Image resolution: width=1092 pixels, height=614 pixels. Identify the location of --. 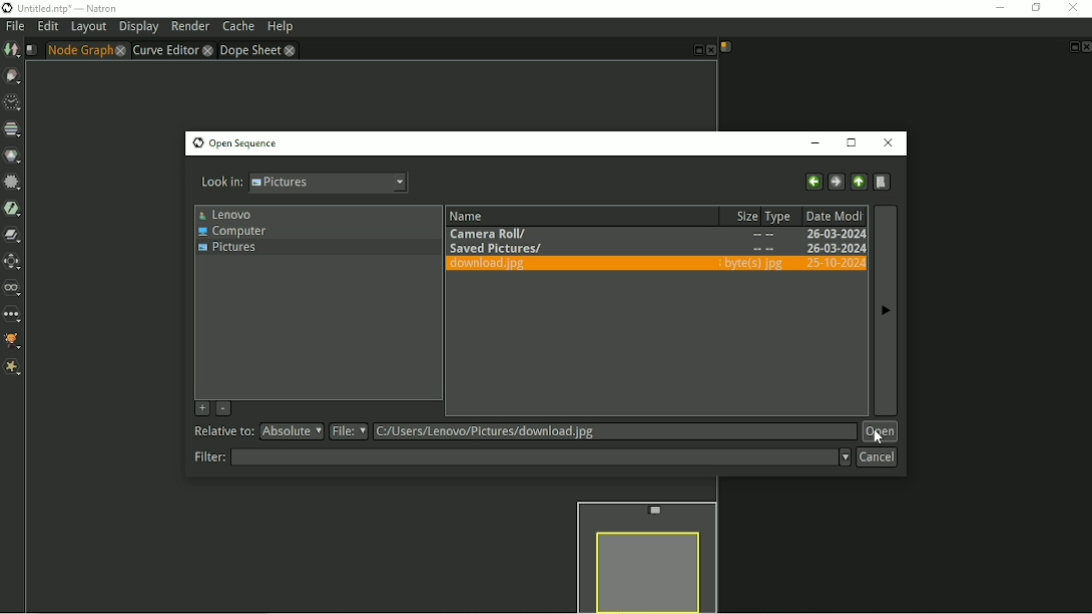
(762, 248).